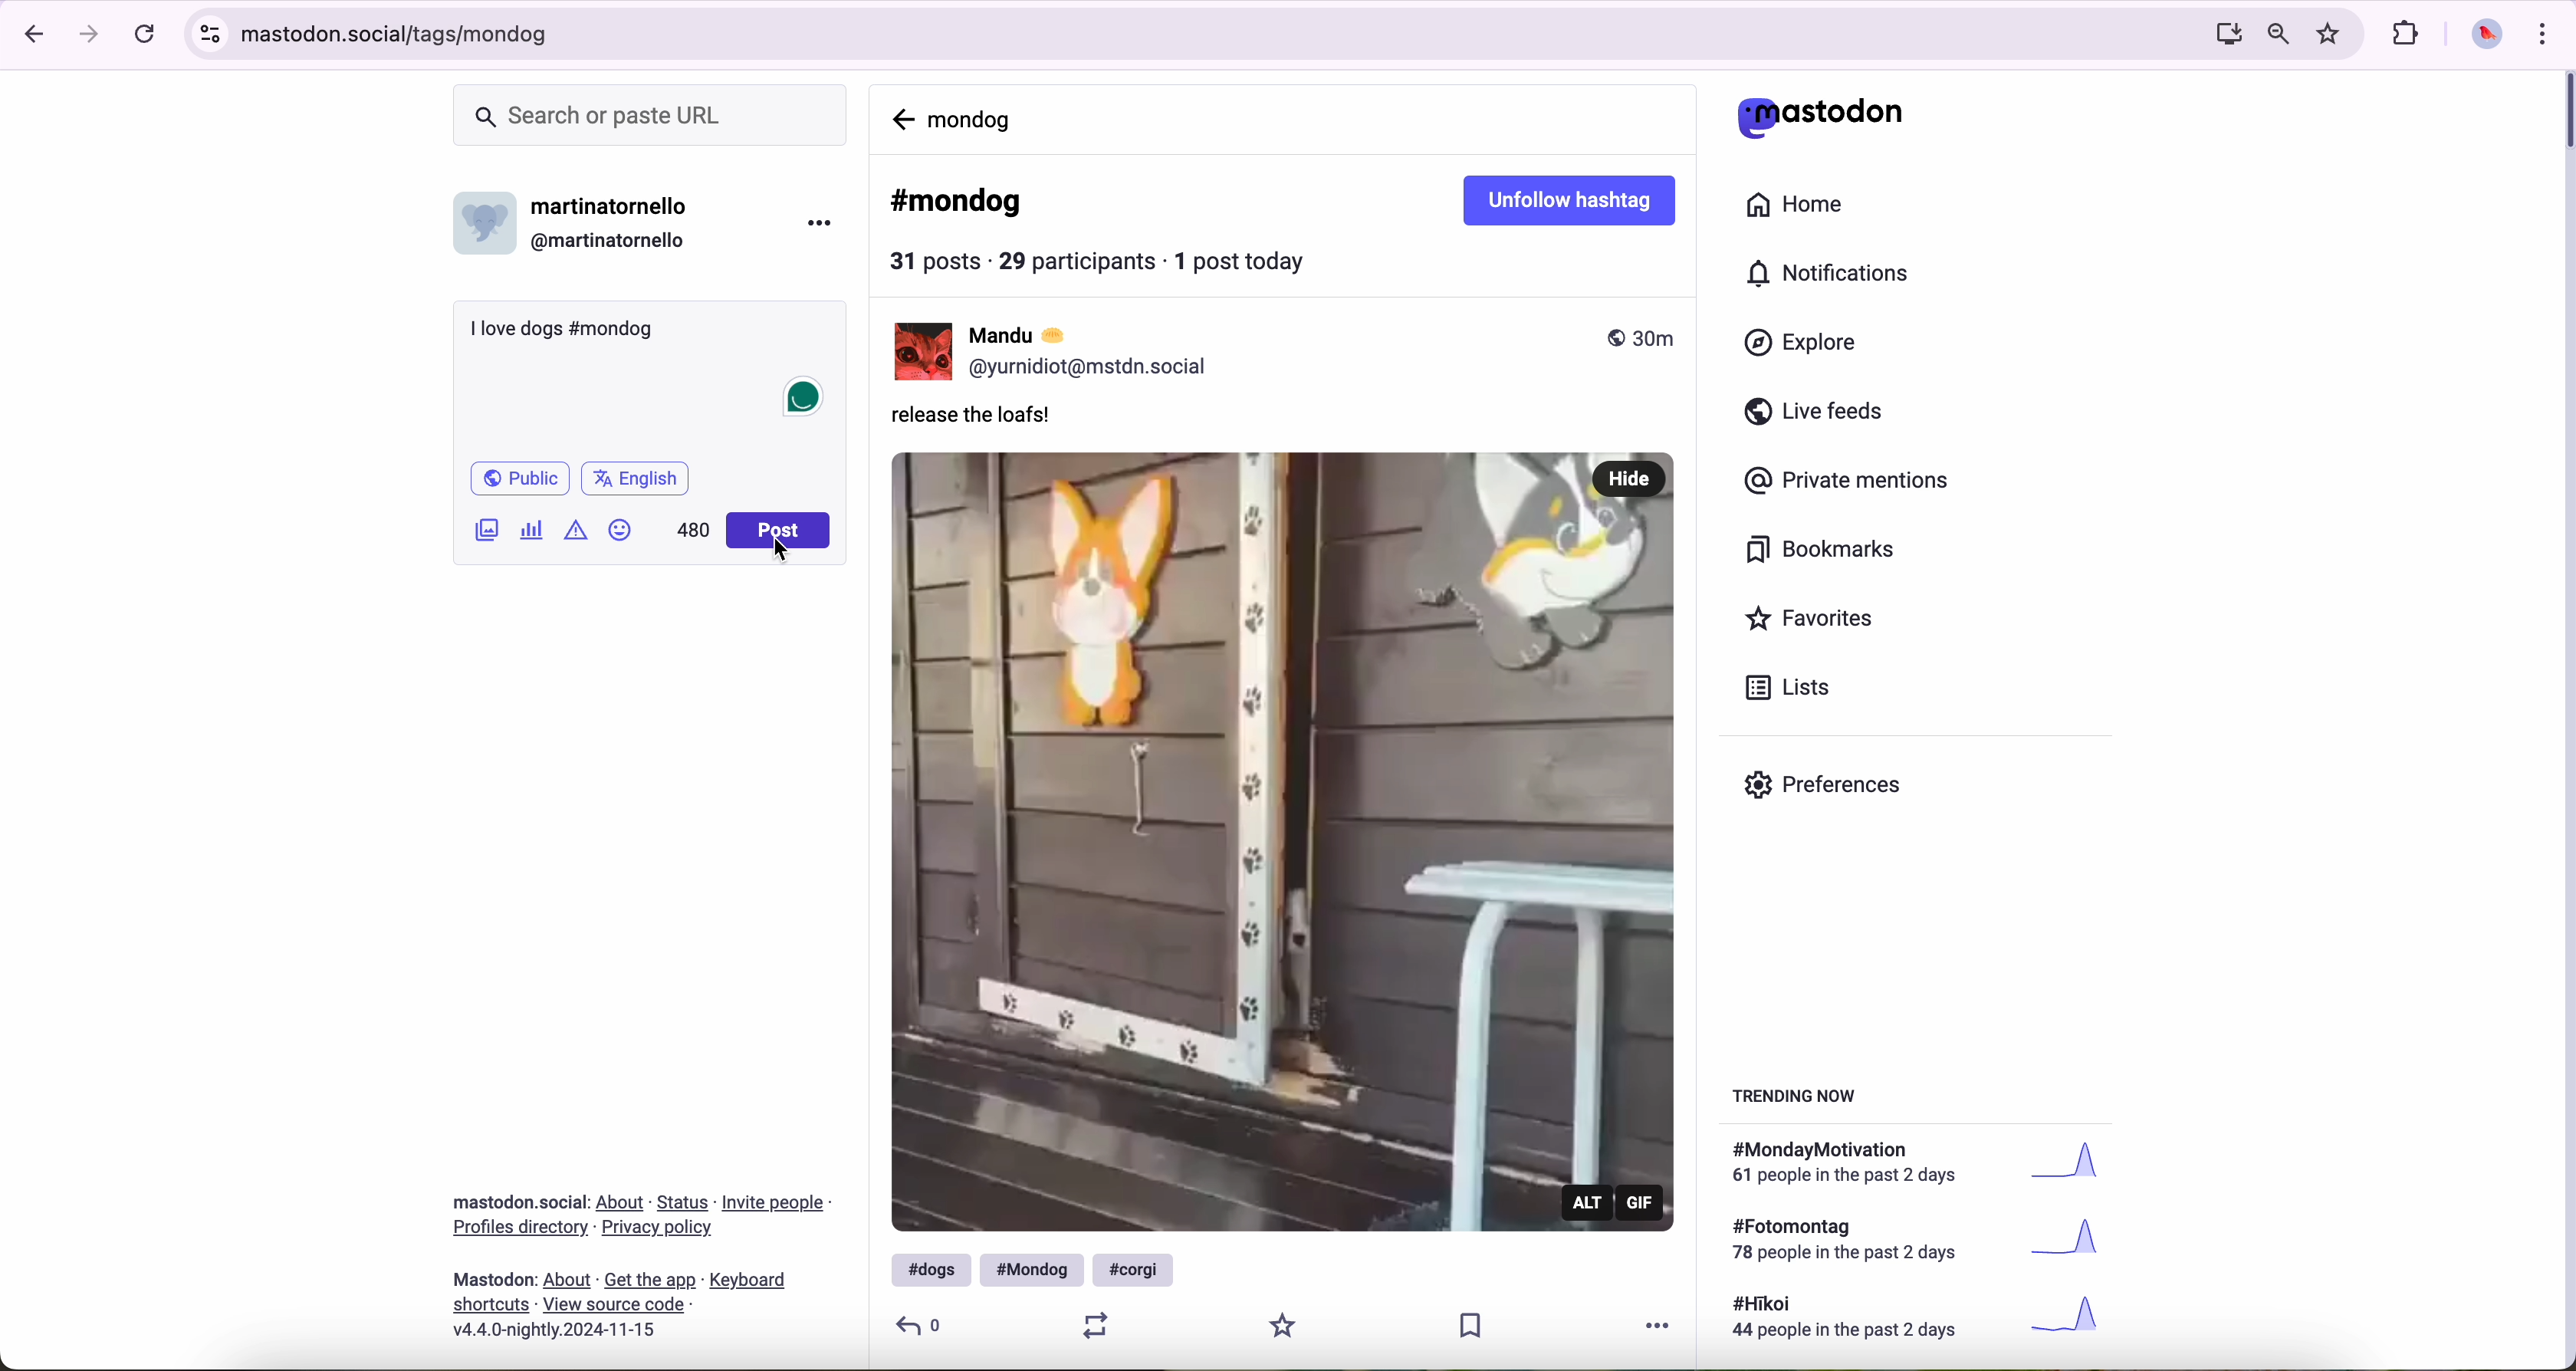 The image size is (2576, 1371). What do you see at coordinates (1855, 1320) in the screenshot?
I see `text` at bounding box center [1855, 1320].